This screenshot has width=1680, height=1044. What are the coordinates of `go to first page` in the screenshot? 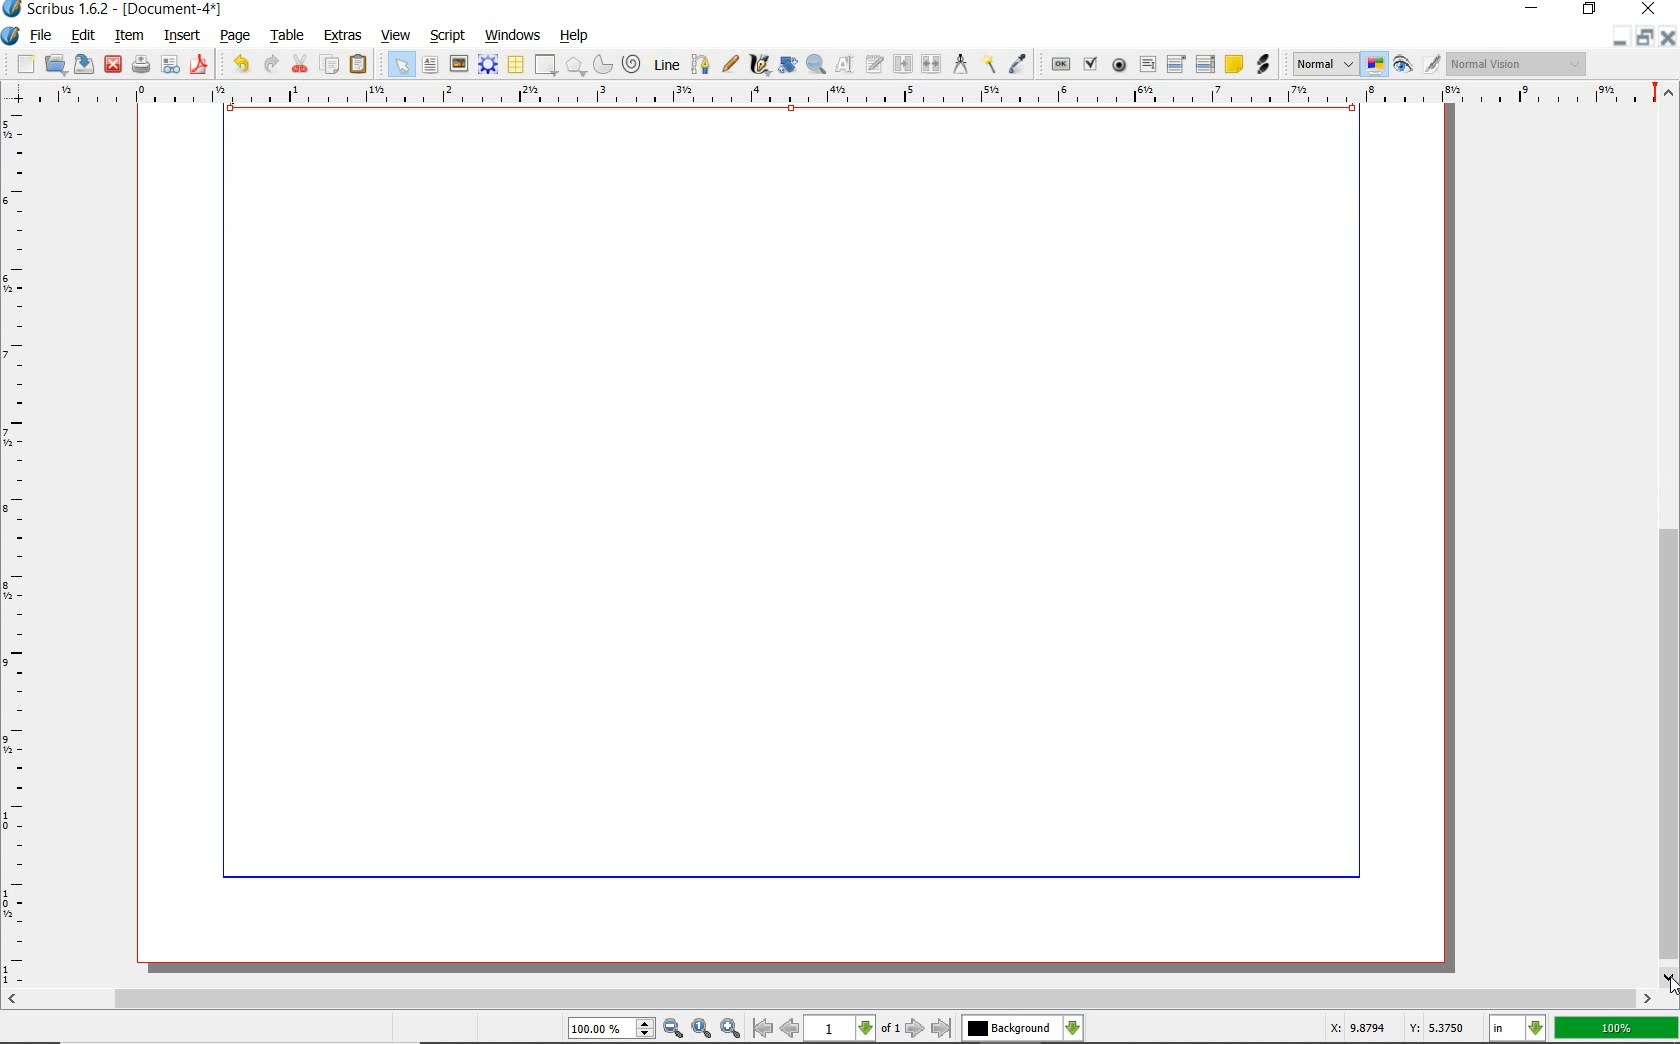 It's located at (764, 1029).